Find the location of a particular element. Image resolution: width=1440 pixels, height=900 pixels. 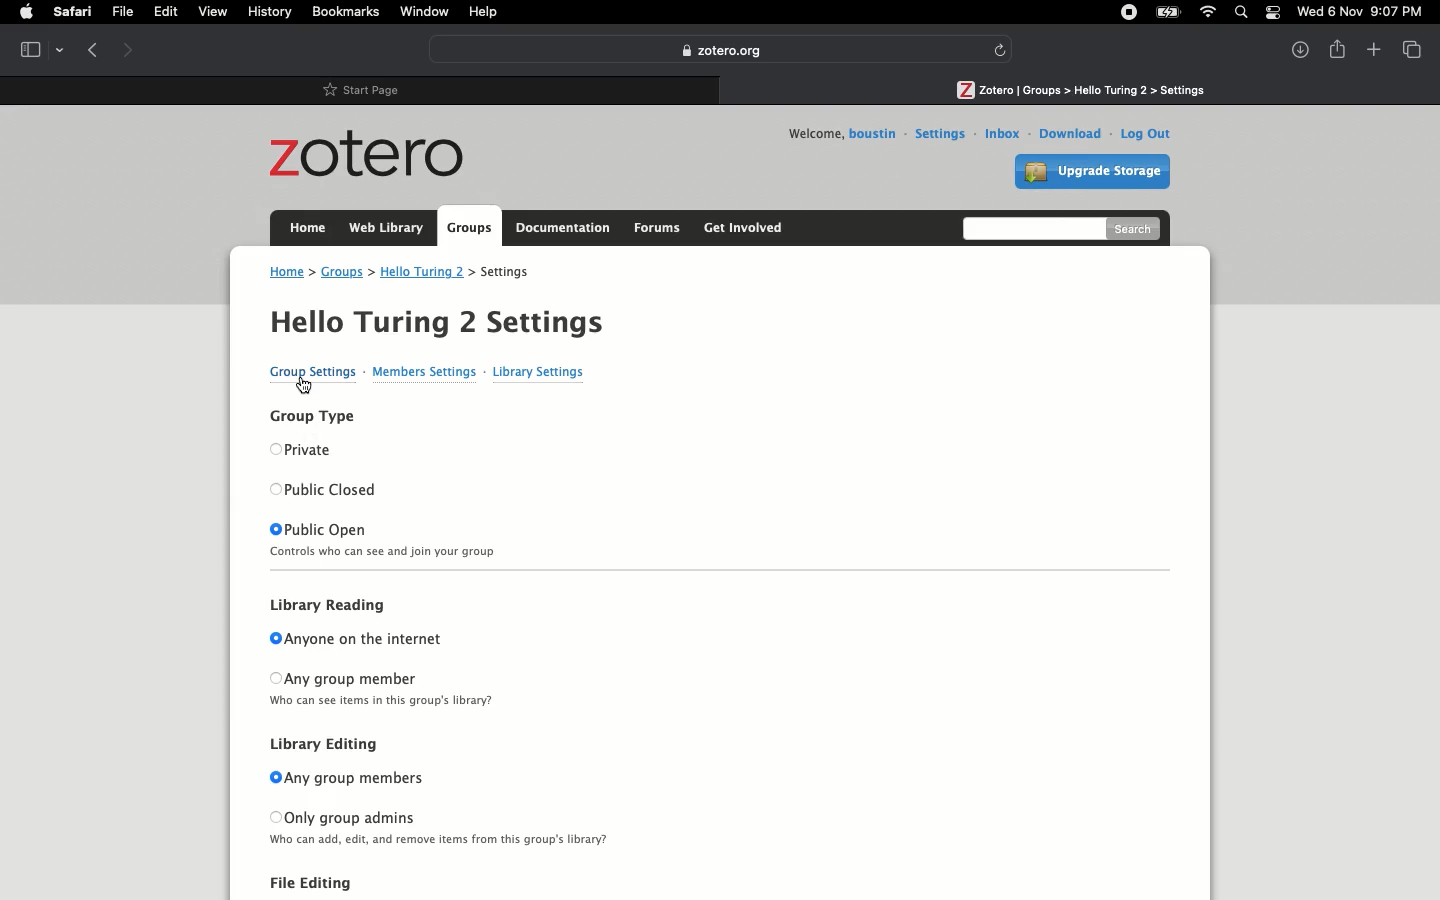

Safari is located at coordinates (75, 12).